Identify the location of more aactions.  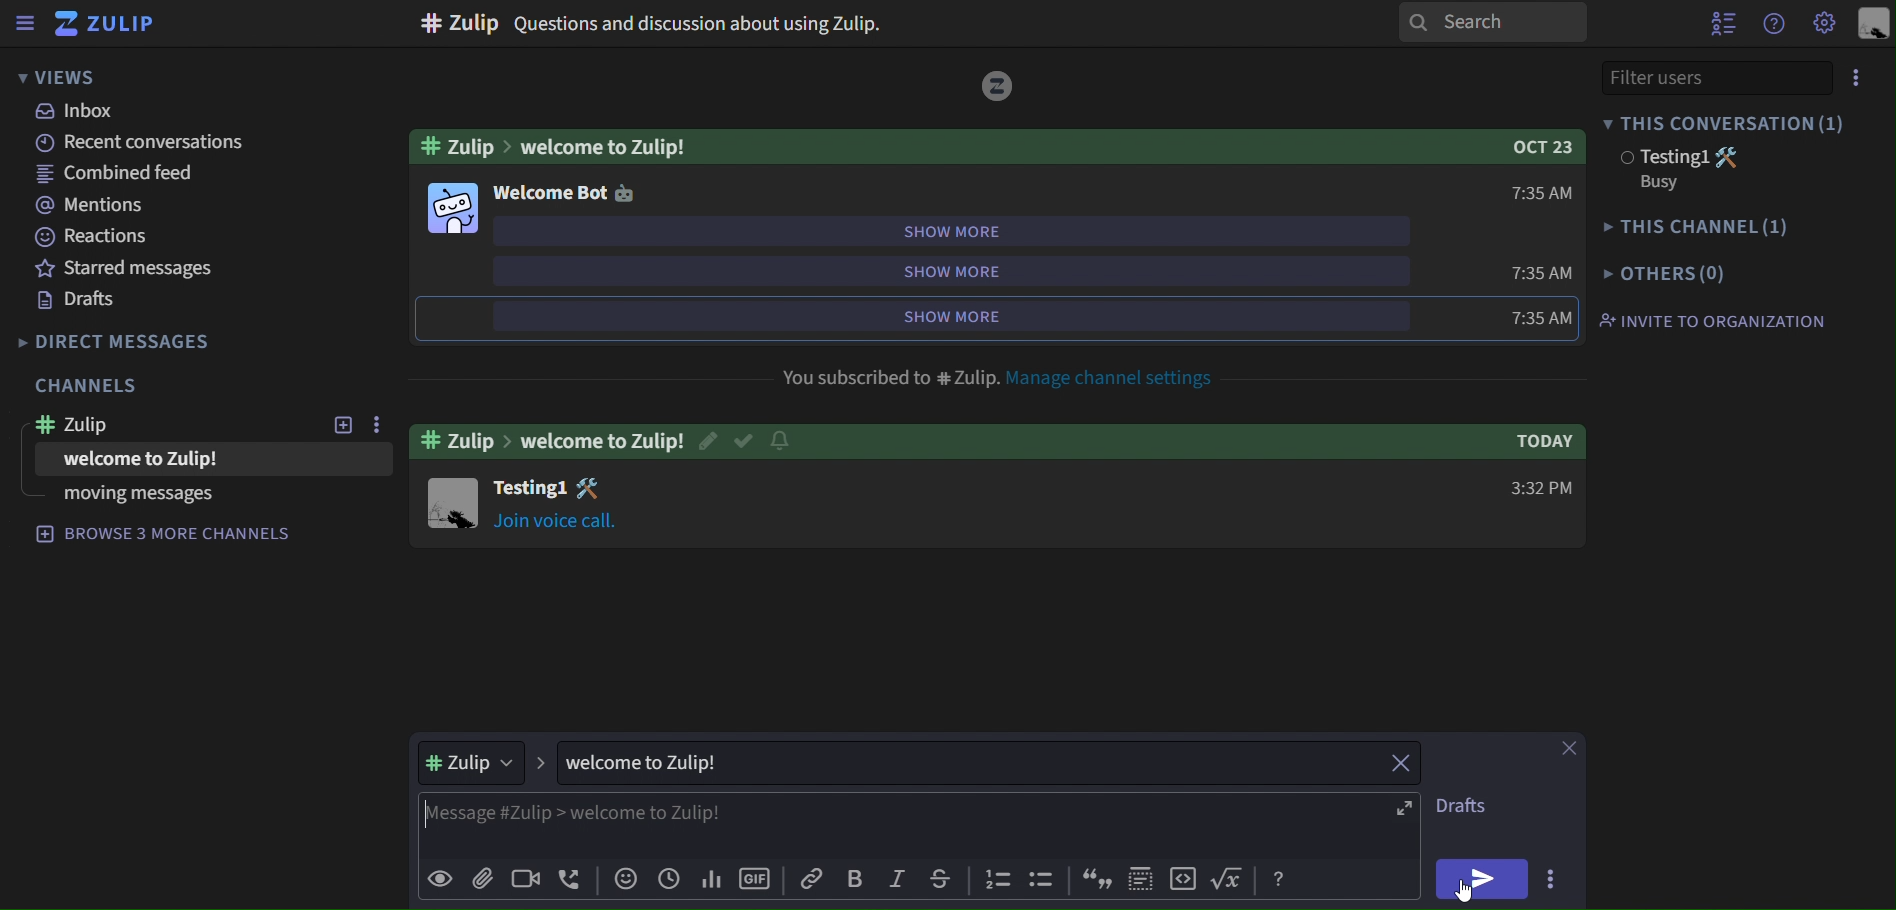
(1545, 876).